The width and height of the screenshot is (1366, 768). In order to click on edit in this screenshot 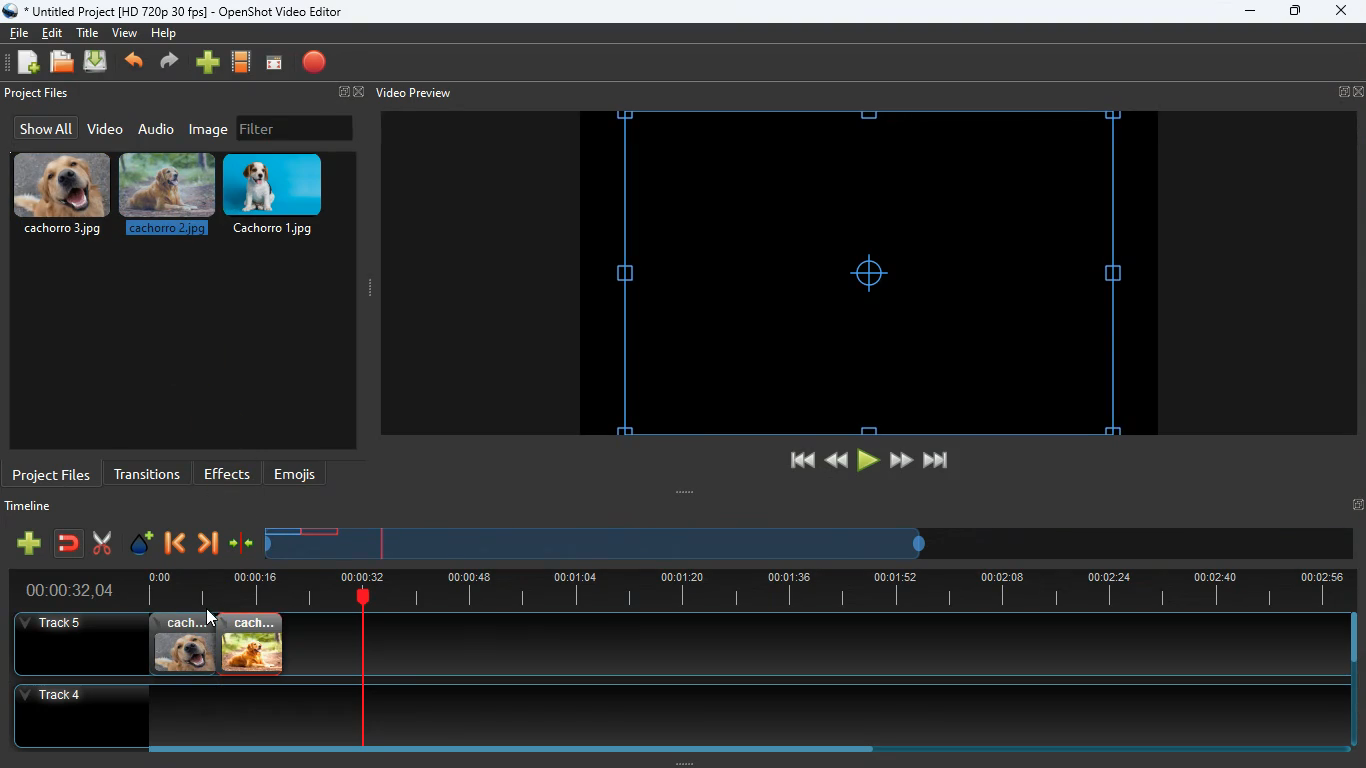, I will do `click(55, 33)`.